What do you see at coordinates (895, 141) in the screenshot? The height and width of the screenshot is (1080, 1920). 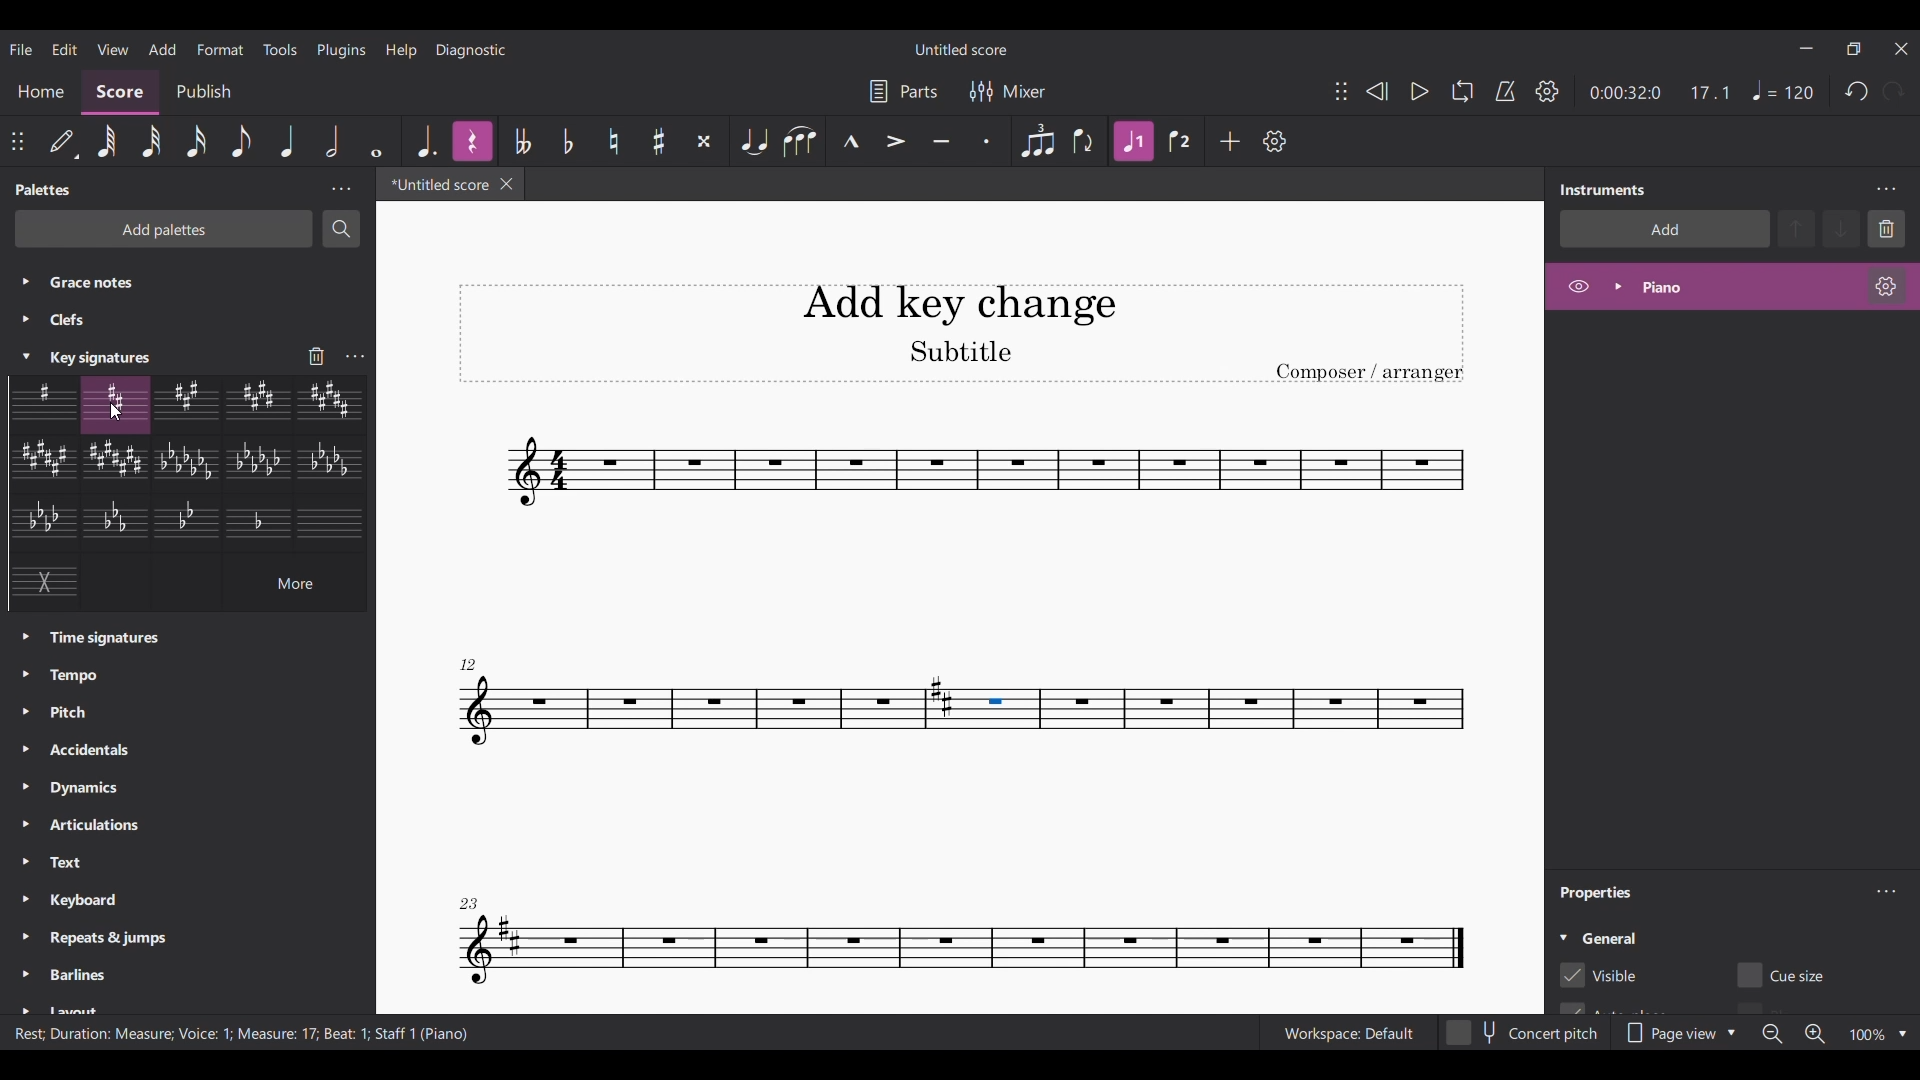 I see `Accent` at bounding box center [895, 141].